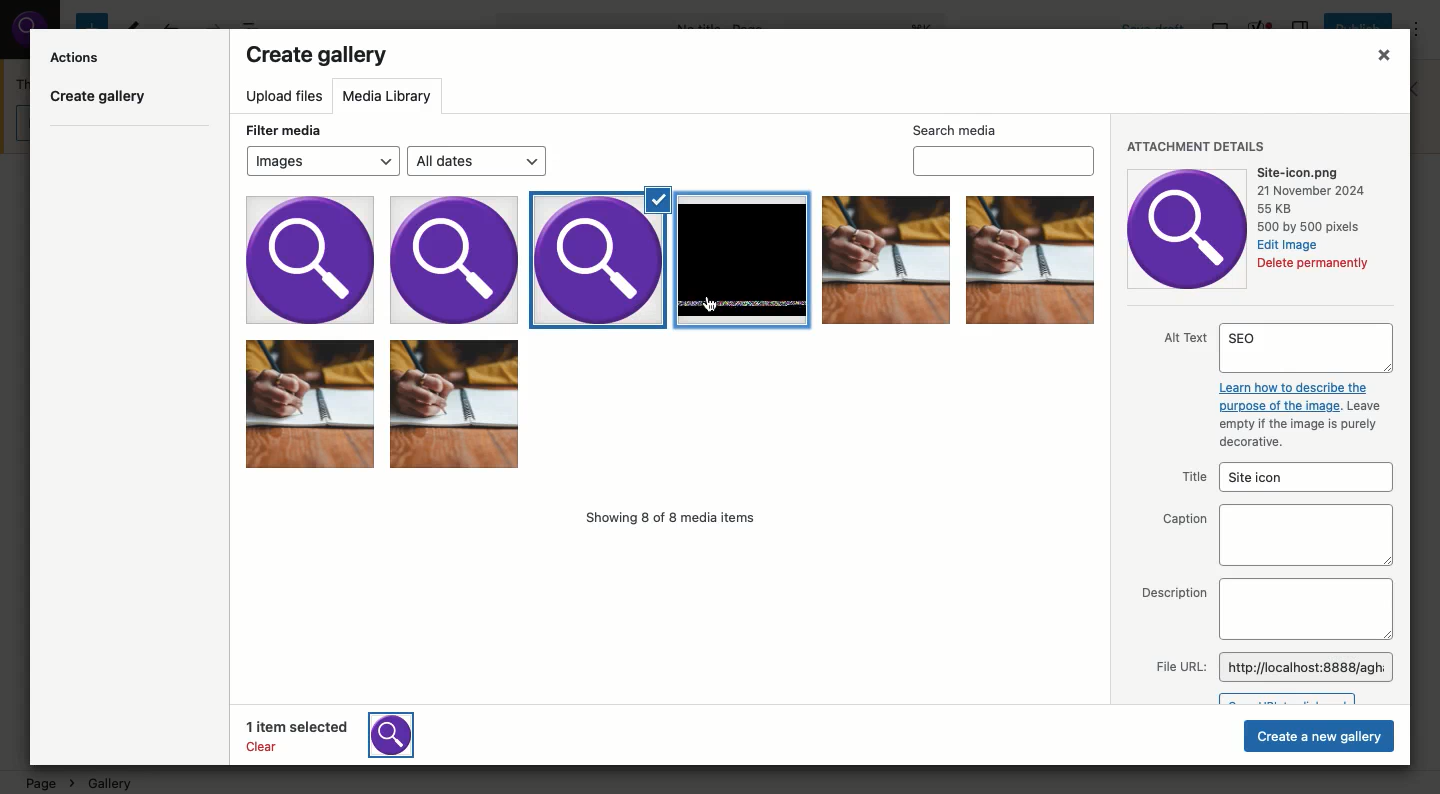  What do you see at coordinates (322, 160) in the screenshot?
I see `Images` at bounding box center [322, 160].